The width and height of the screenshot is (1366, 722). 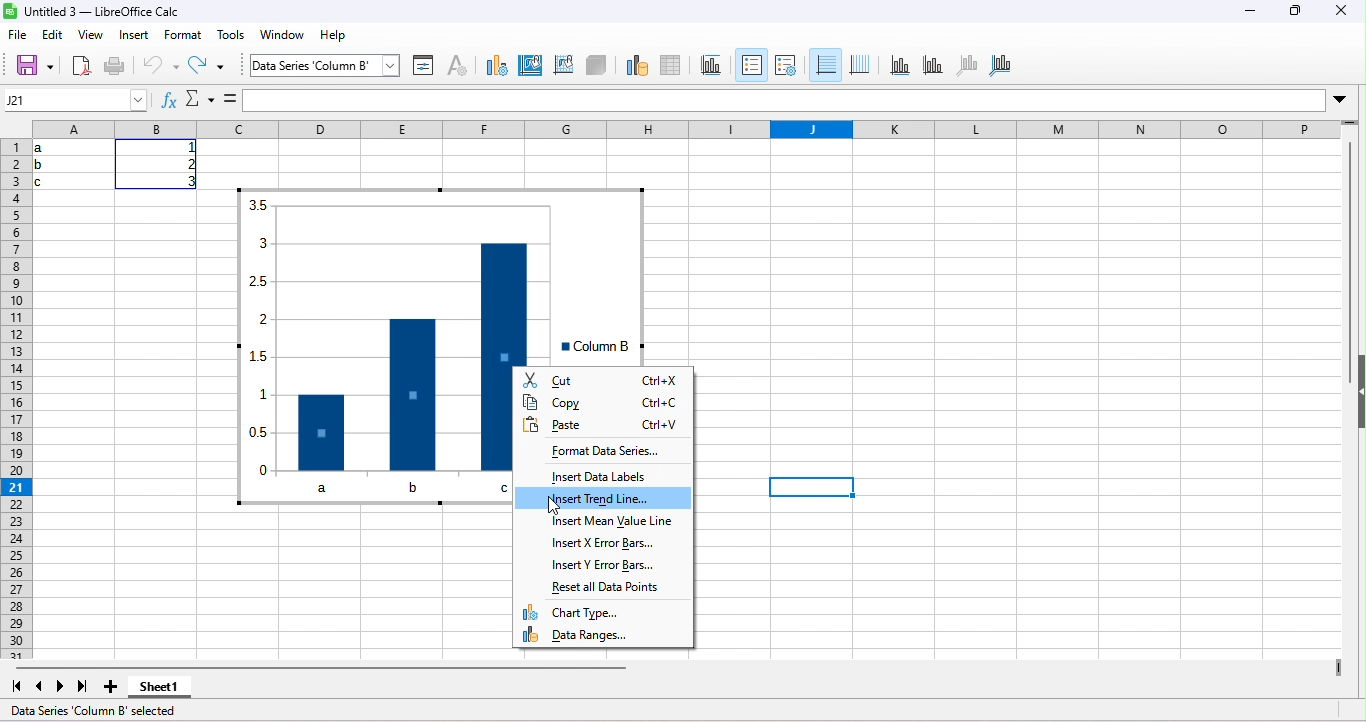 I want to click on y axis, so click(x=940, y=65).